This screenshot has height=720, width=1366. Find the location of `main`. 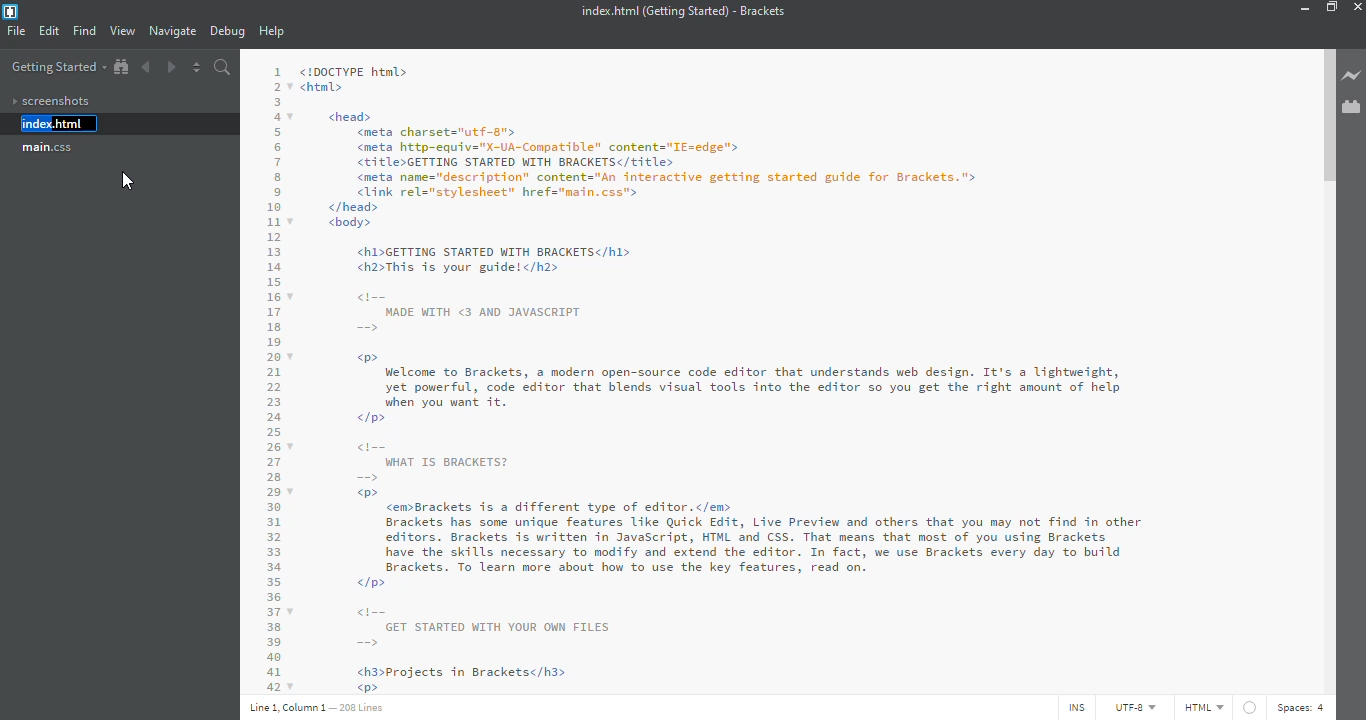

main is located at coordinates (49, 148).